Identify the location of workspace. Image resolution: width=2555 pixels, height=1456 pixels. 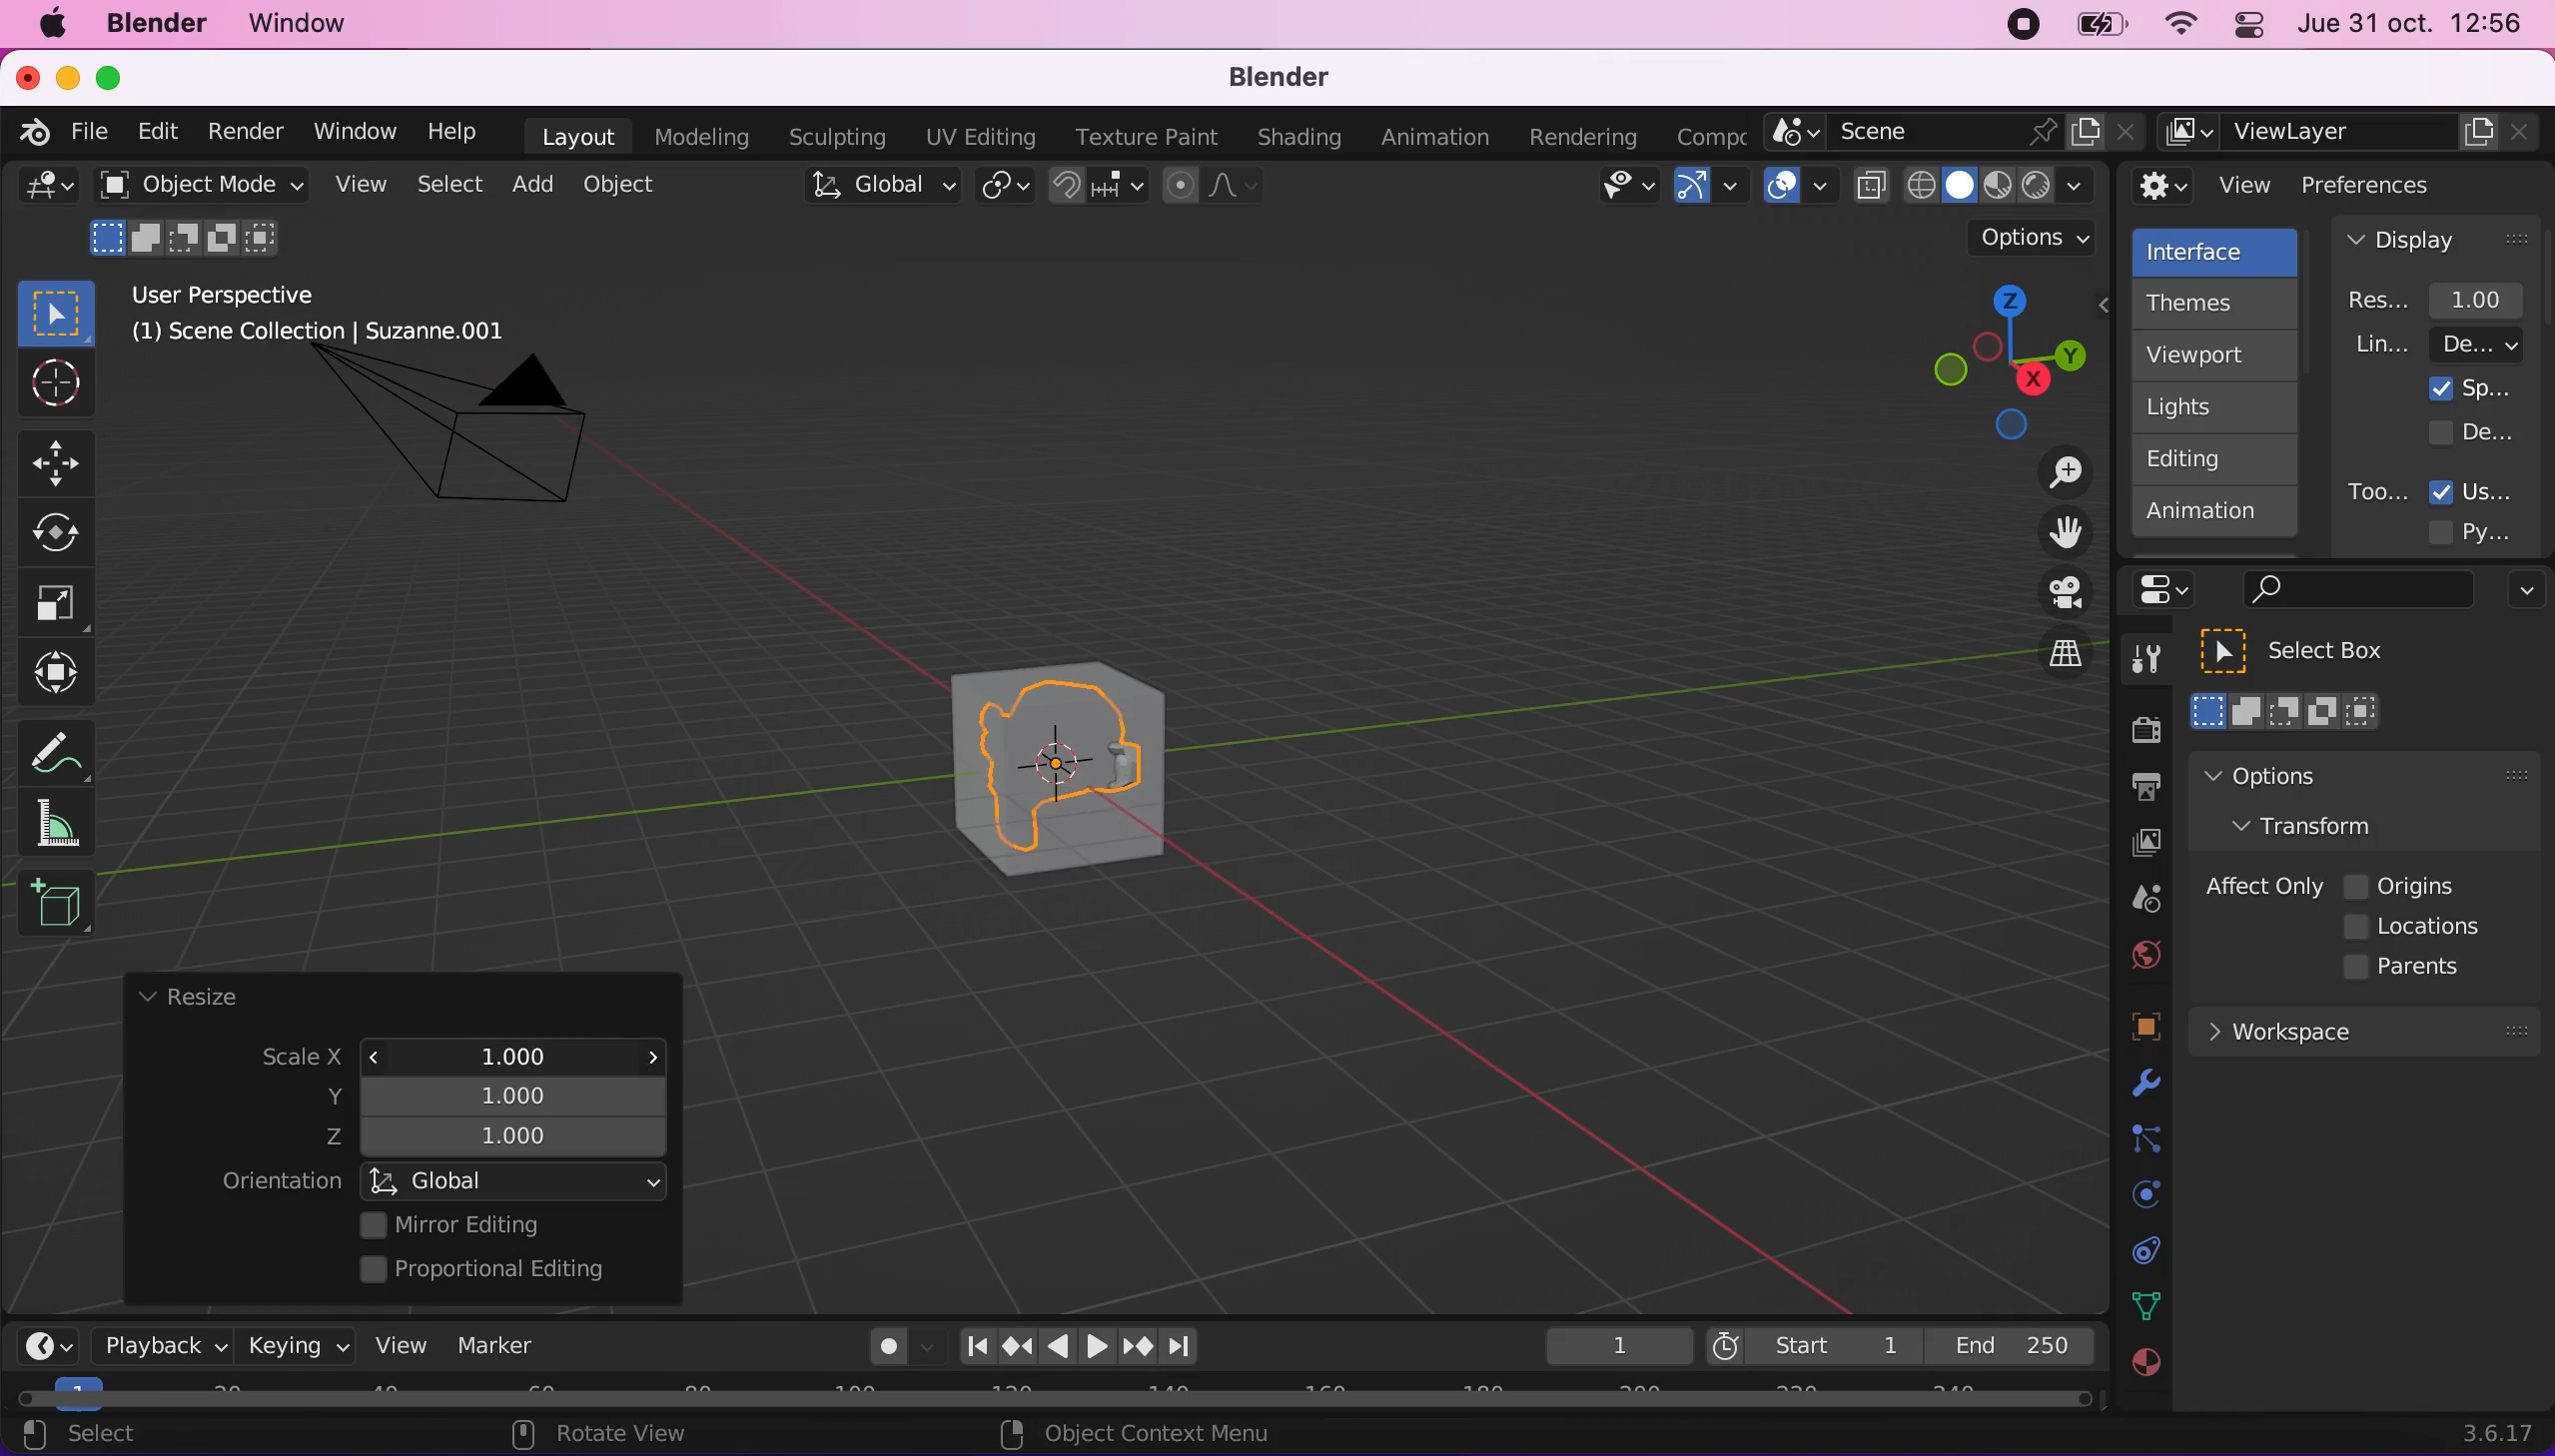
(2363, 1029).